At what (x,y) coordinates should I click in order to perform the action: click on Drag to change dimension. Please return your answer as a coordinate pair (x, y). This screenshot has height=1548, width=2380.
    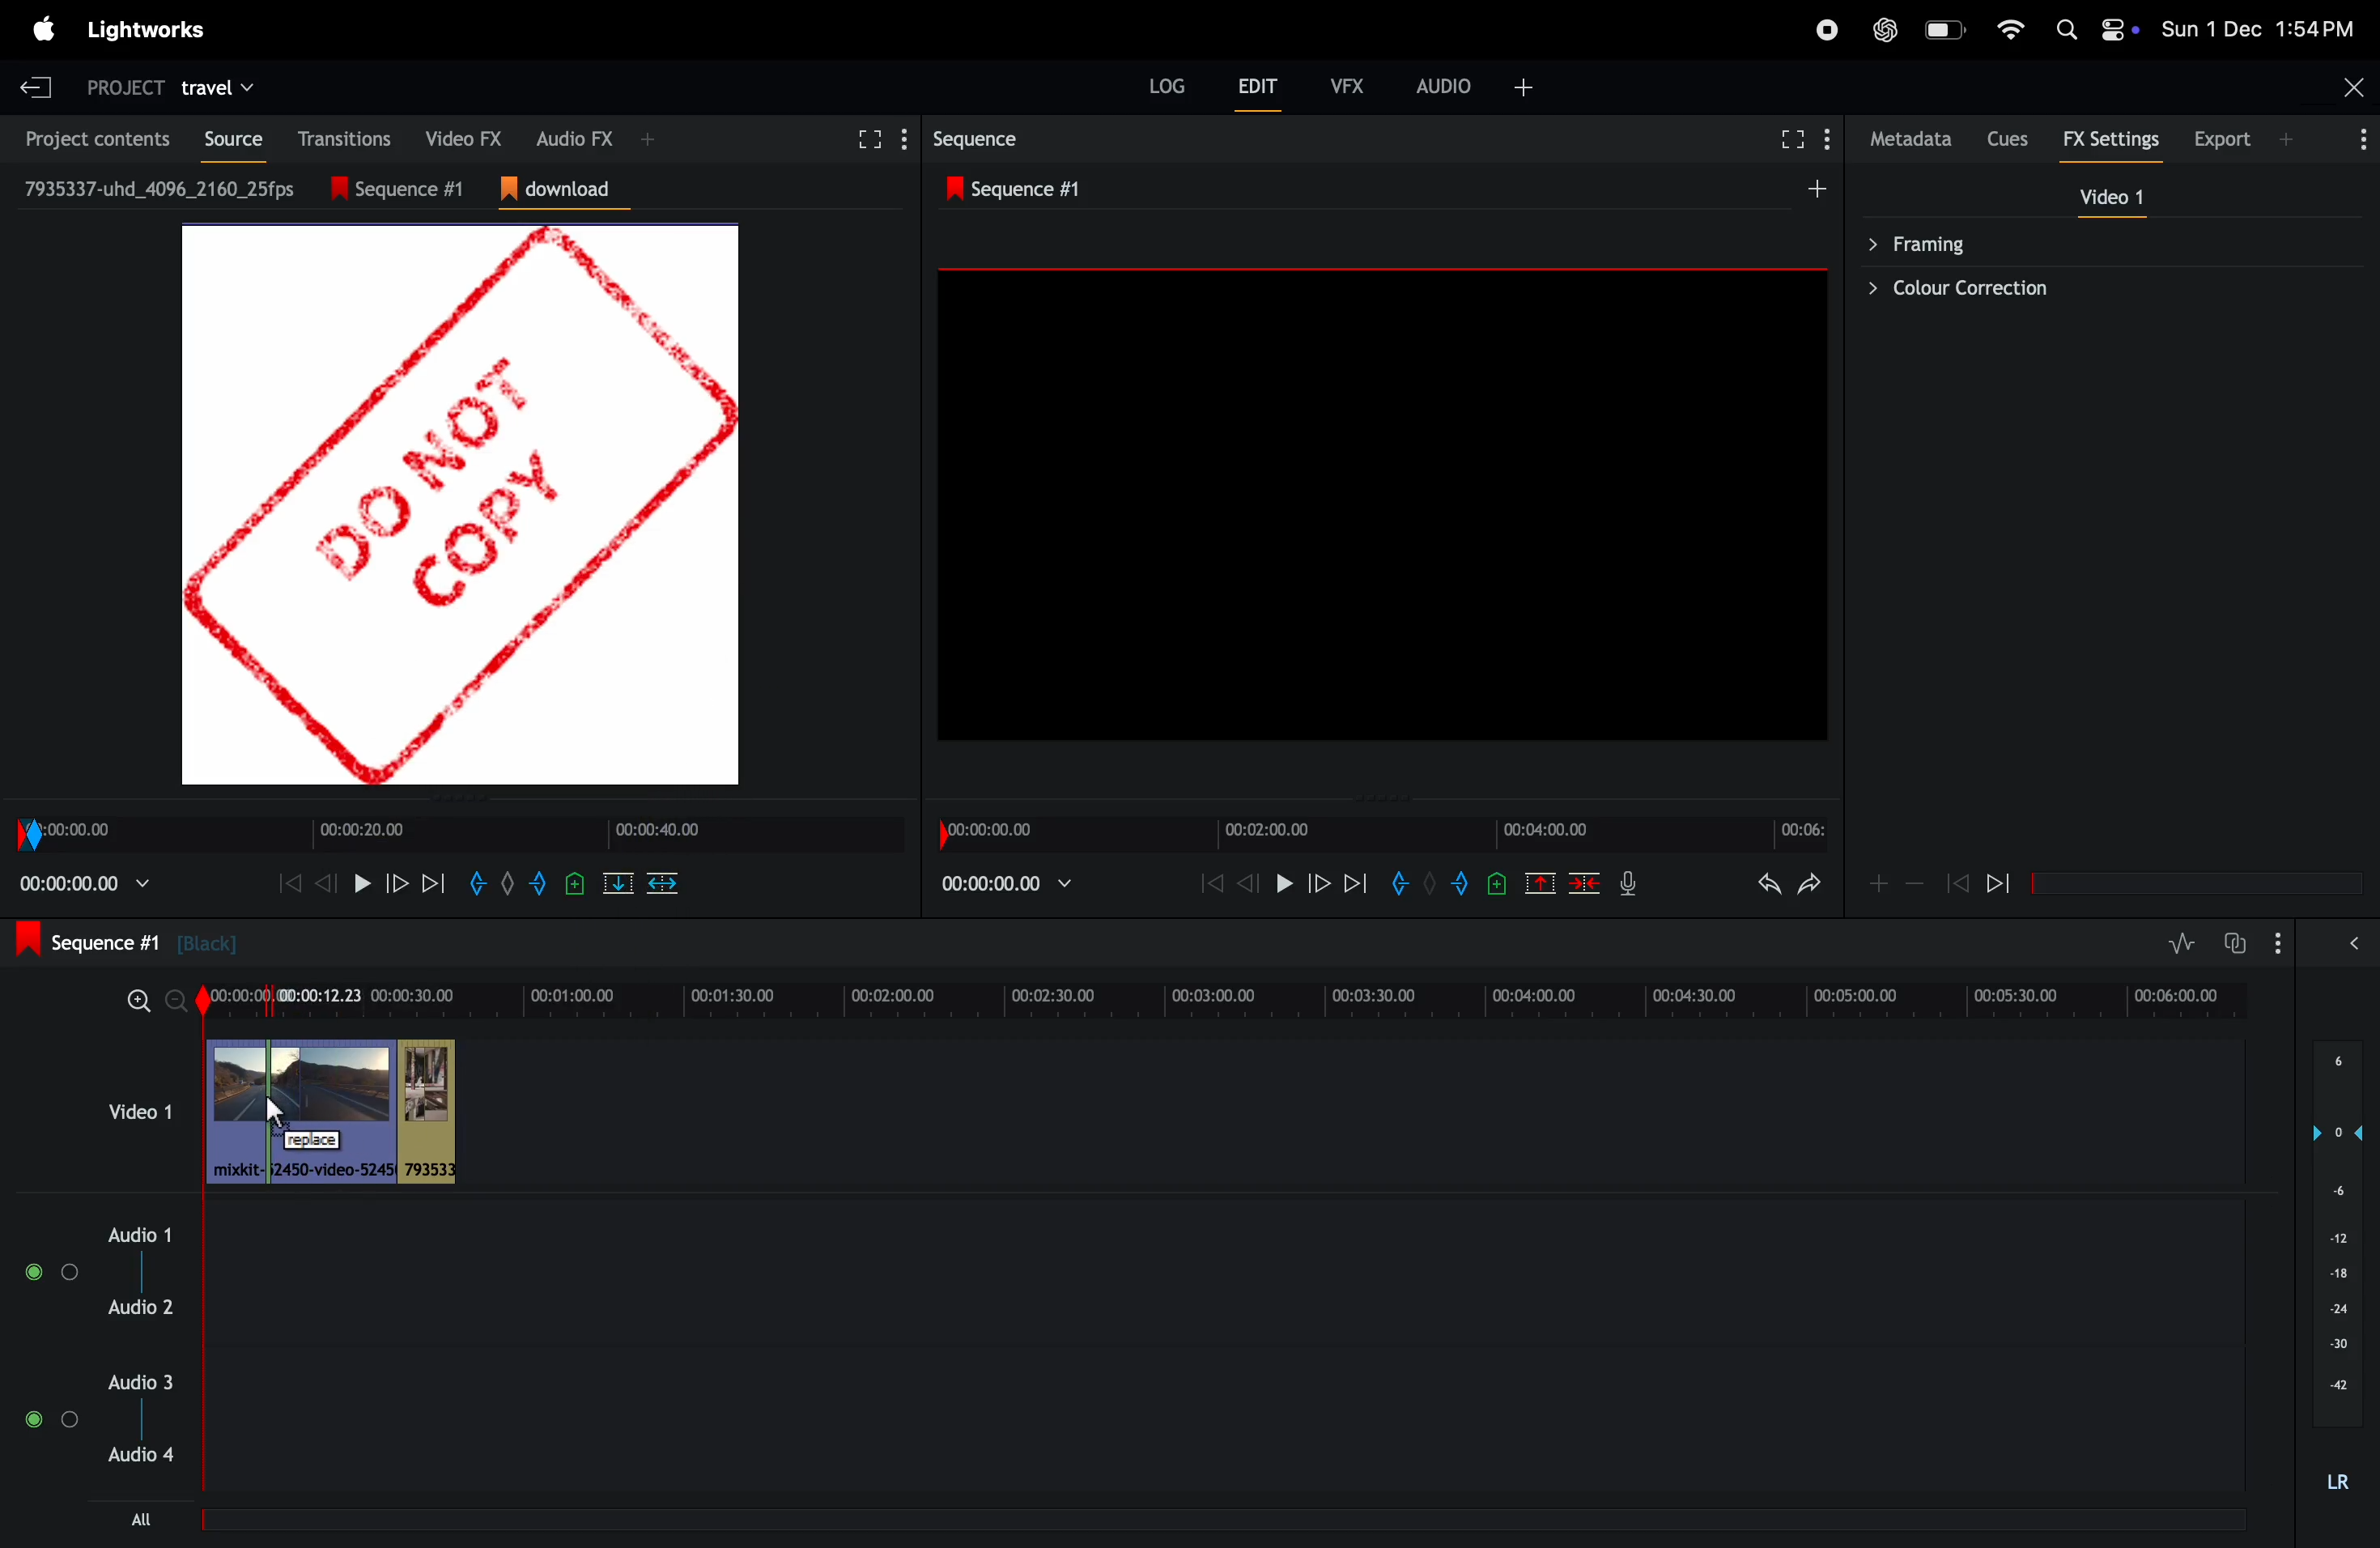
    Looking at the image, I should click on (1378, 800).